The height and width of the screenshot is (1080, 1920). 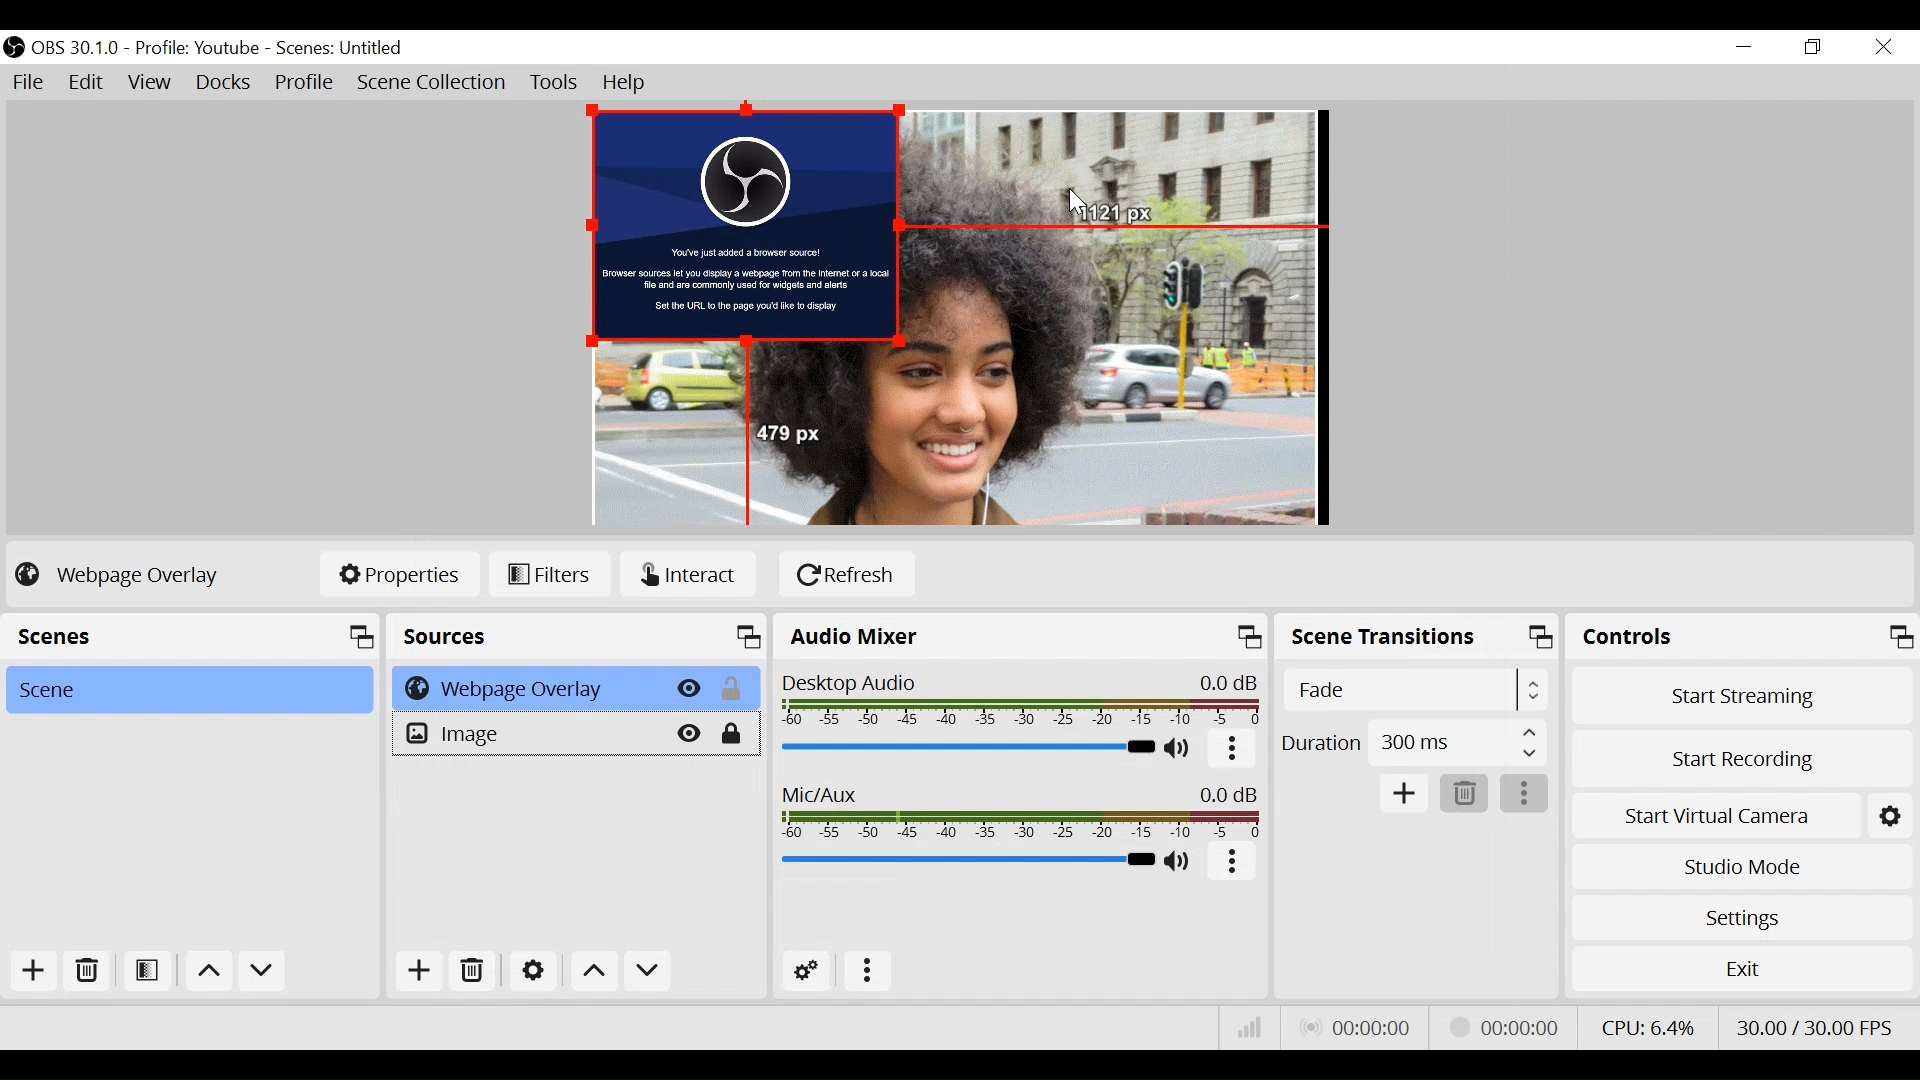 I want to click on Restore, so click(x=1817, y=48).